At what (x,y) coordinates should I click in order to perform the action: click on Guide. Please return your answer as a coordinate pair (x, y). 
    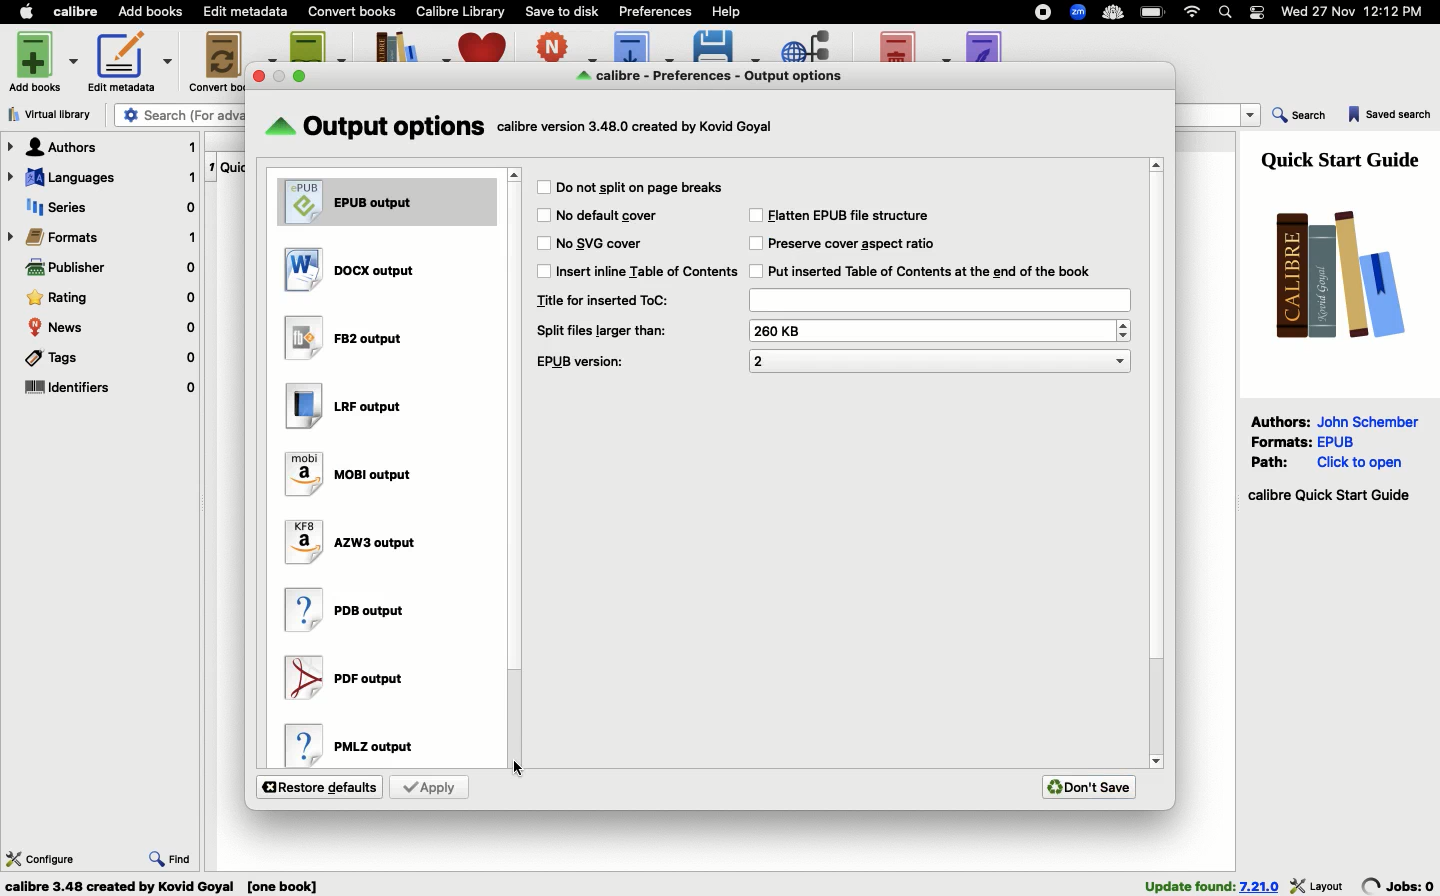
    Looking at the image, I should click on (1345, 158).